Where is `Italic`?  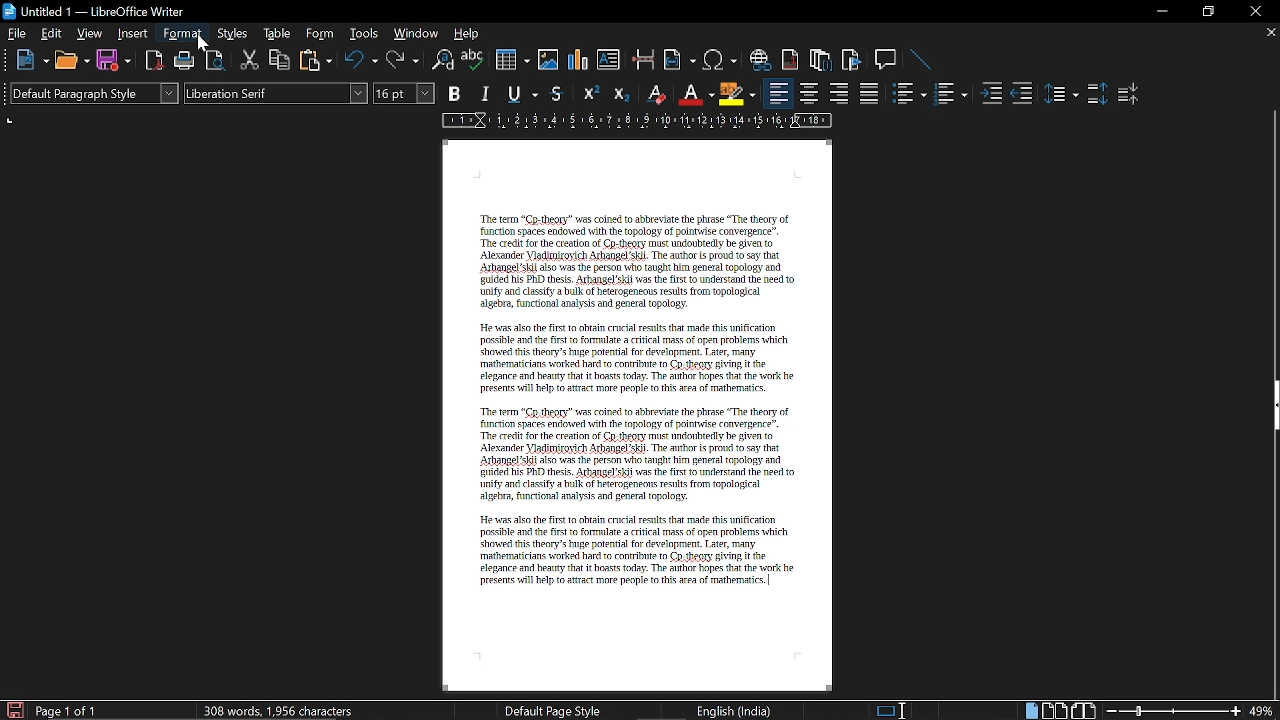 Italic is located at coordinates (486, 94).